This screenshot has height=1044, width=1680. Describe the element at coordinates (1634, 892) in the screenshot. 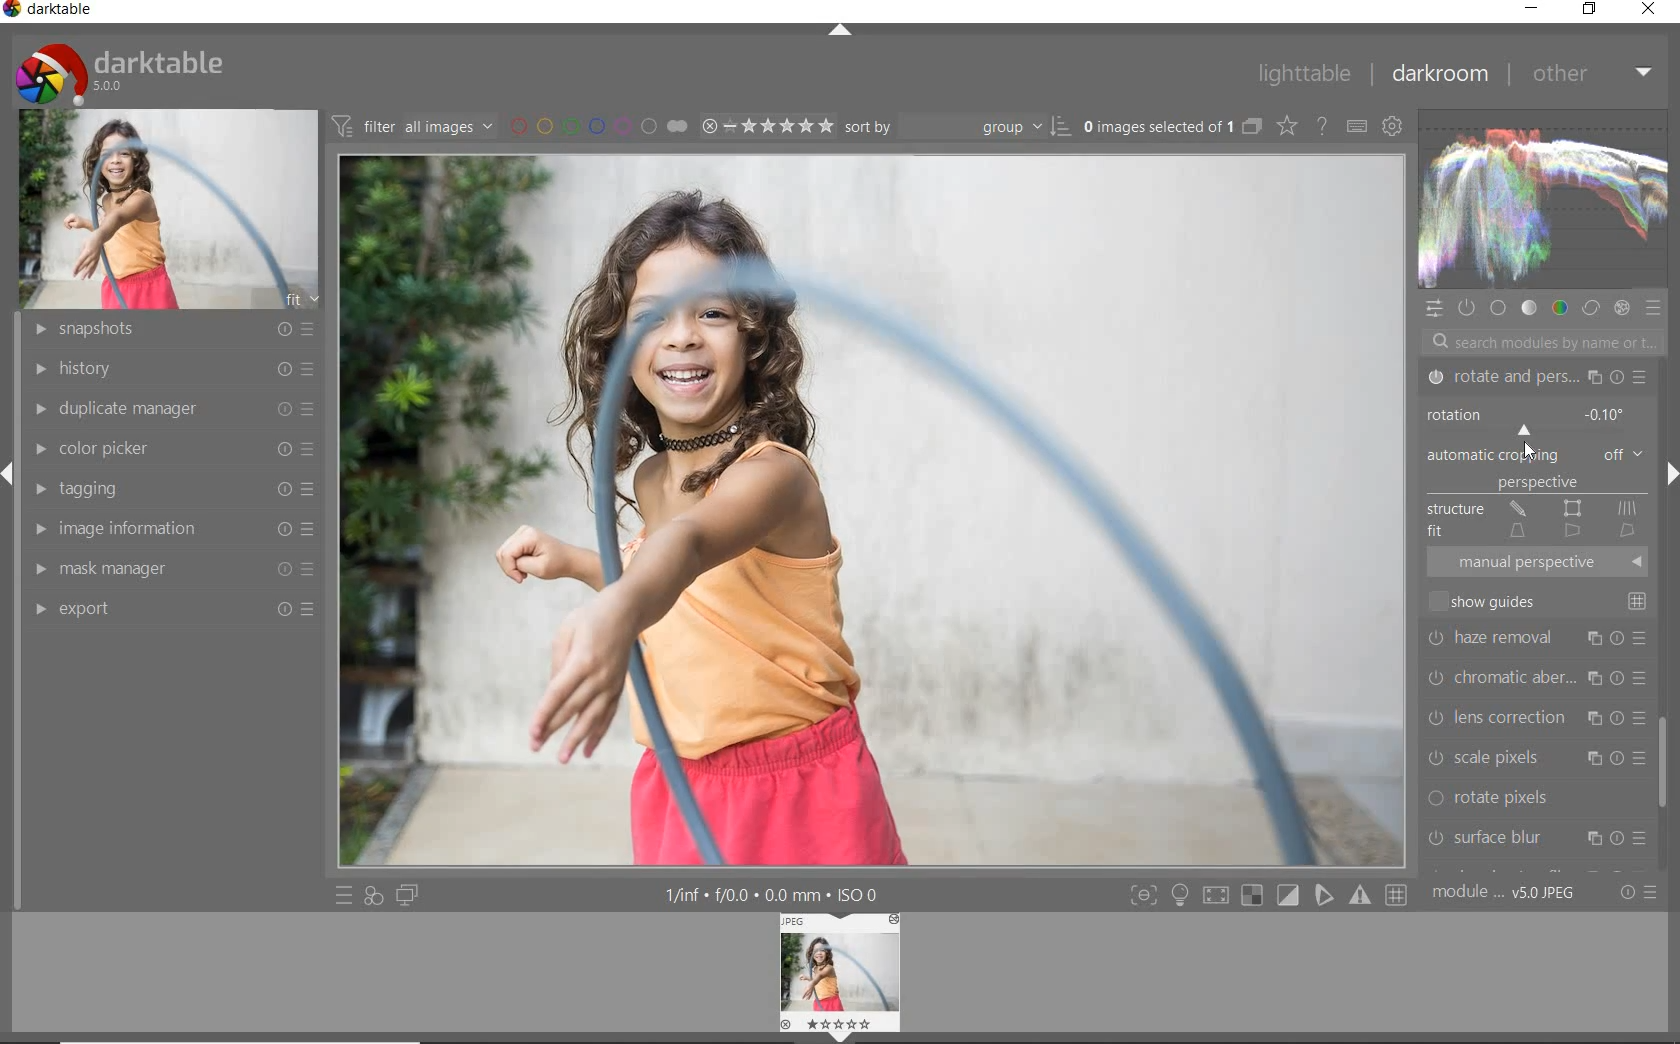

I see `reset or preset preference` at that location.